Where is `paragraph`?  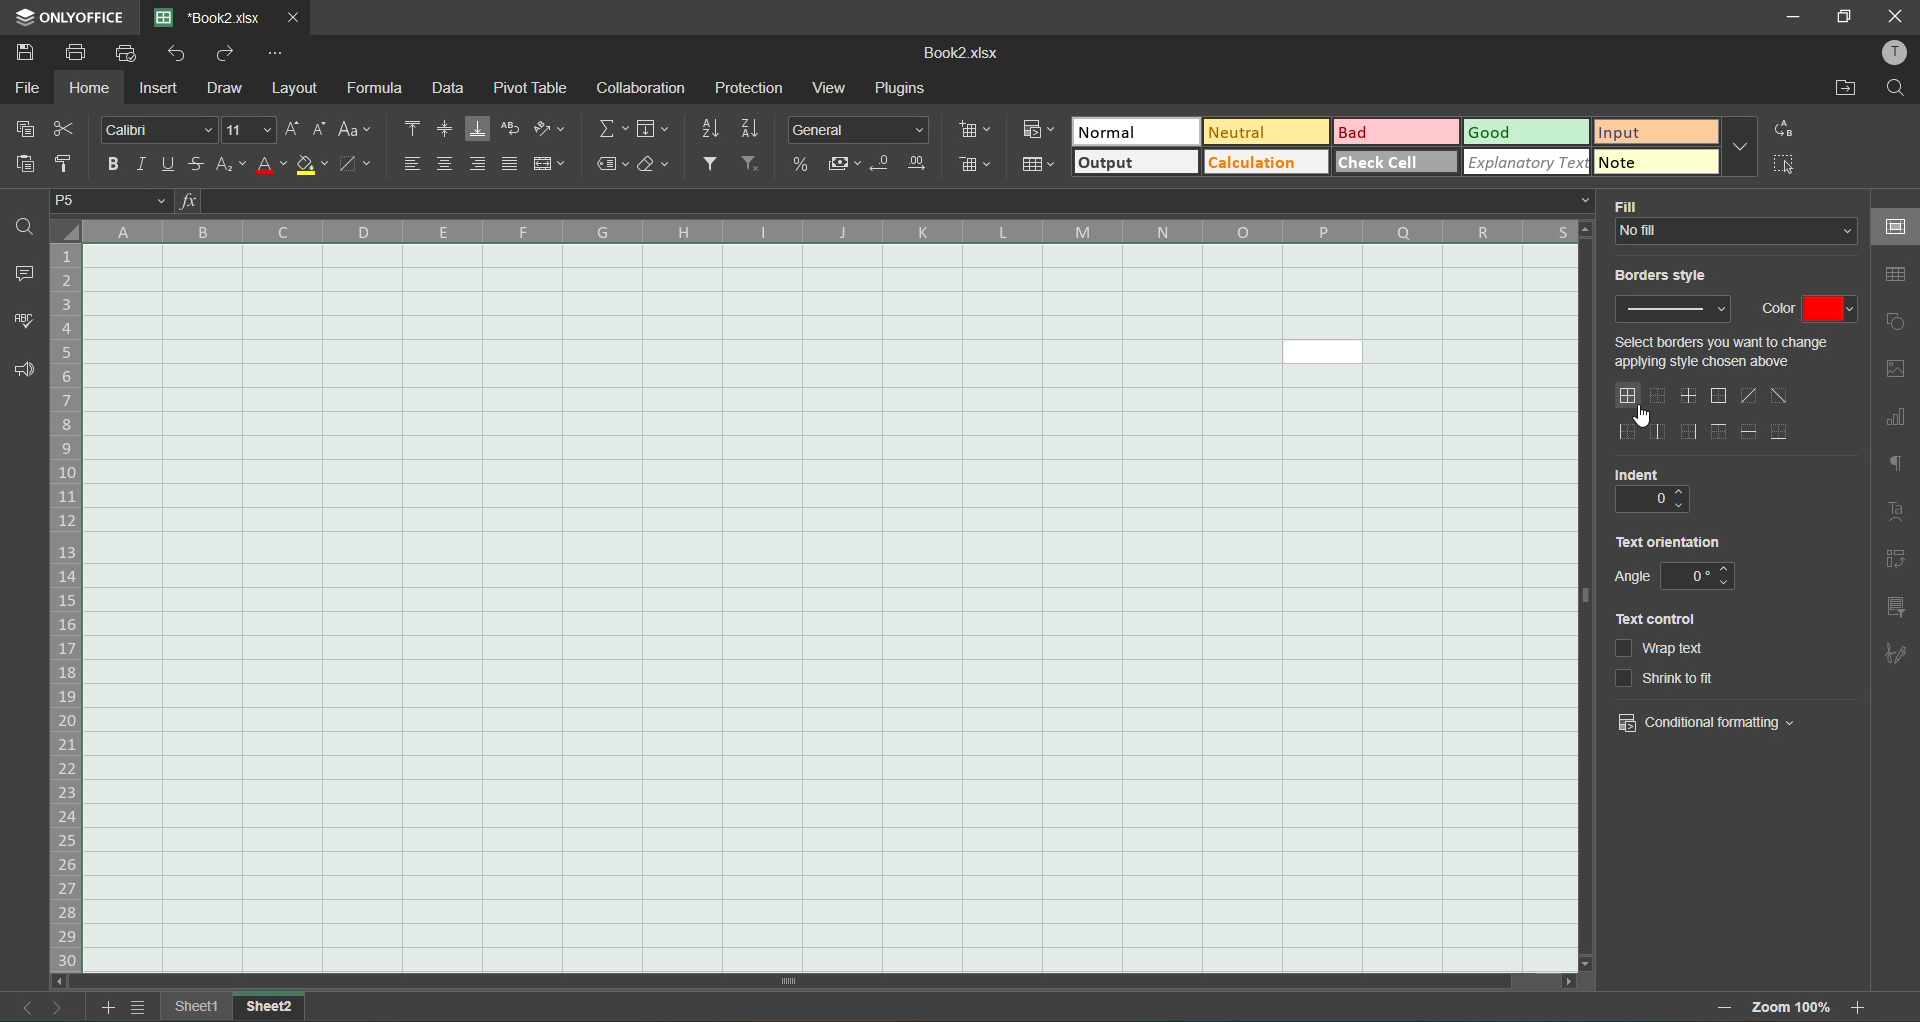
paragraph is located at coordinates (1897, 465).